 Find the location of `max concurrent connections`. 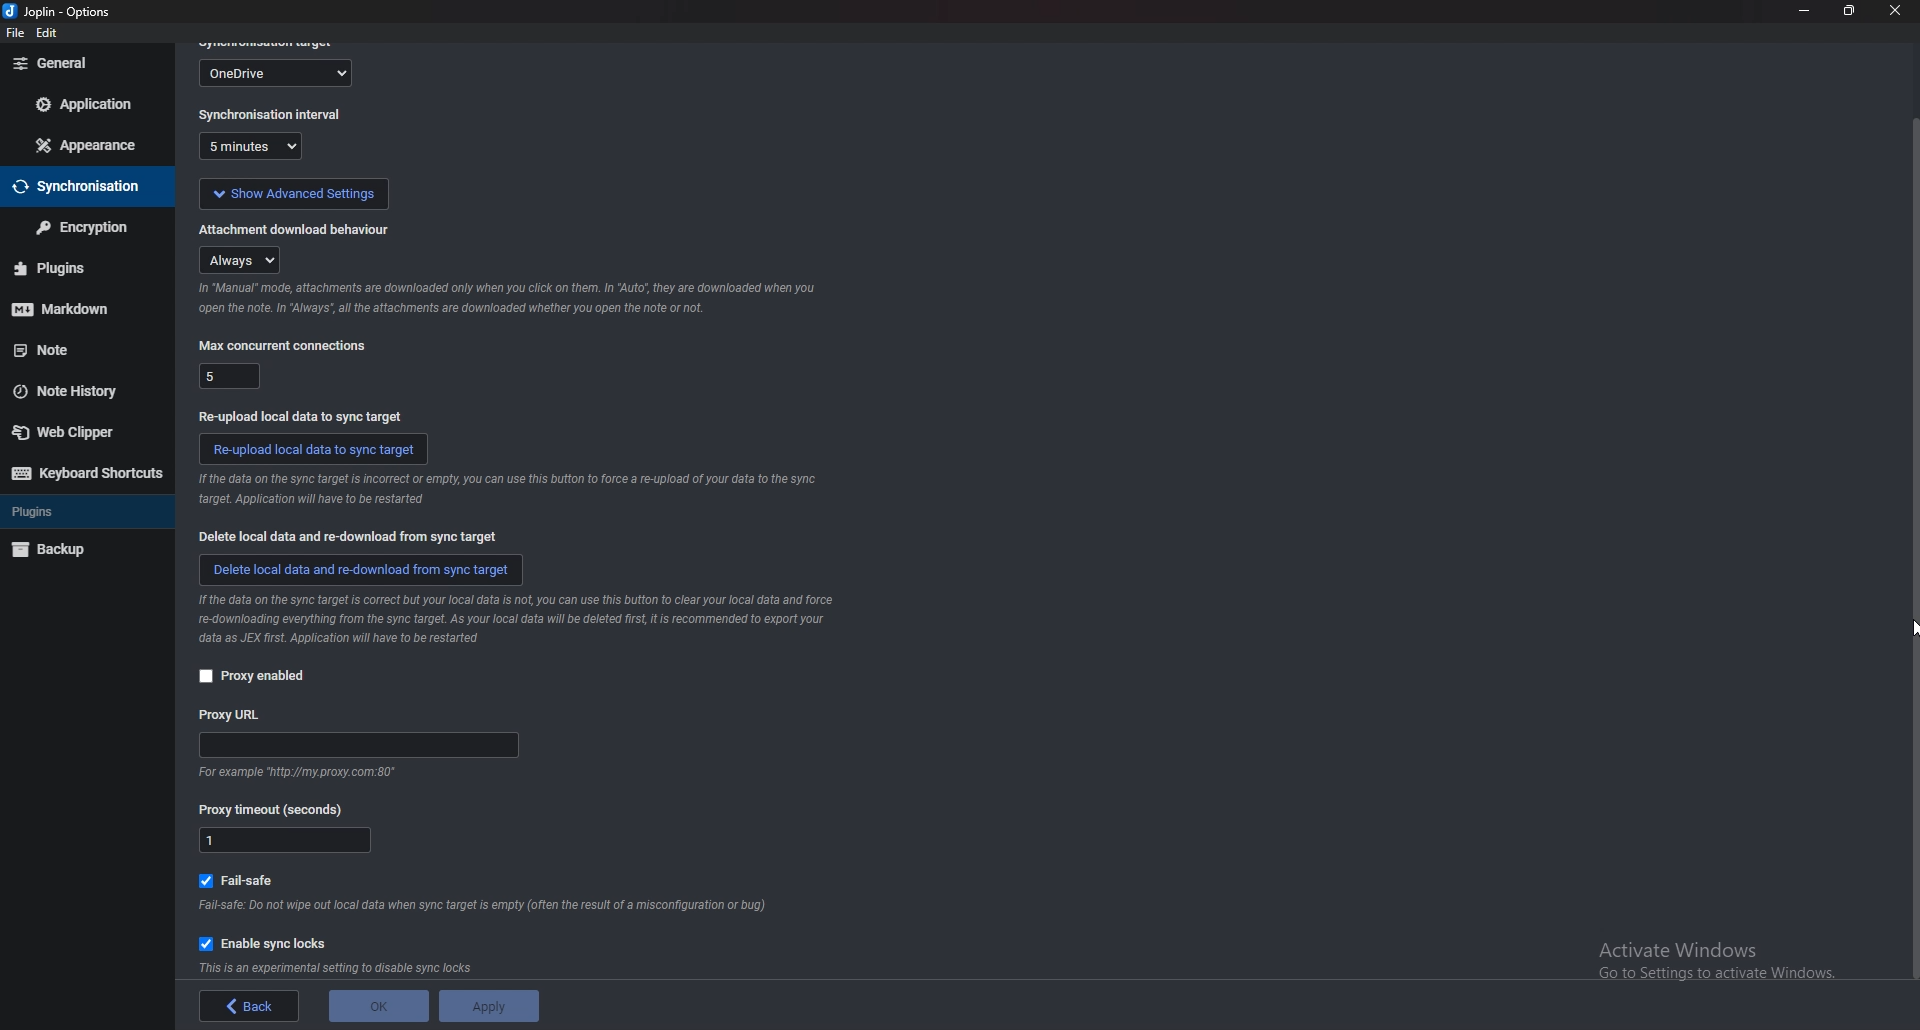

max concurrent connections is located at coordinates (228, 374).